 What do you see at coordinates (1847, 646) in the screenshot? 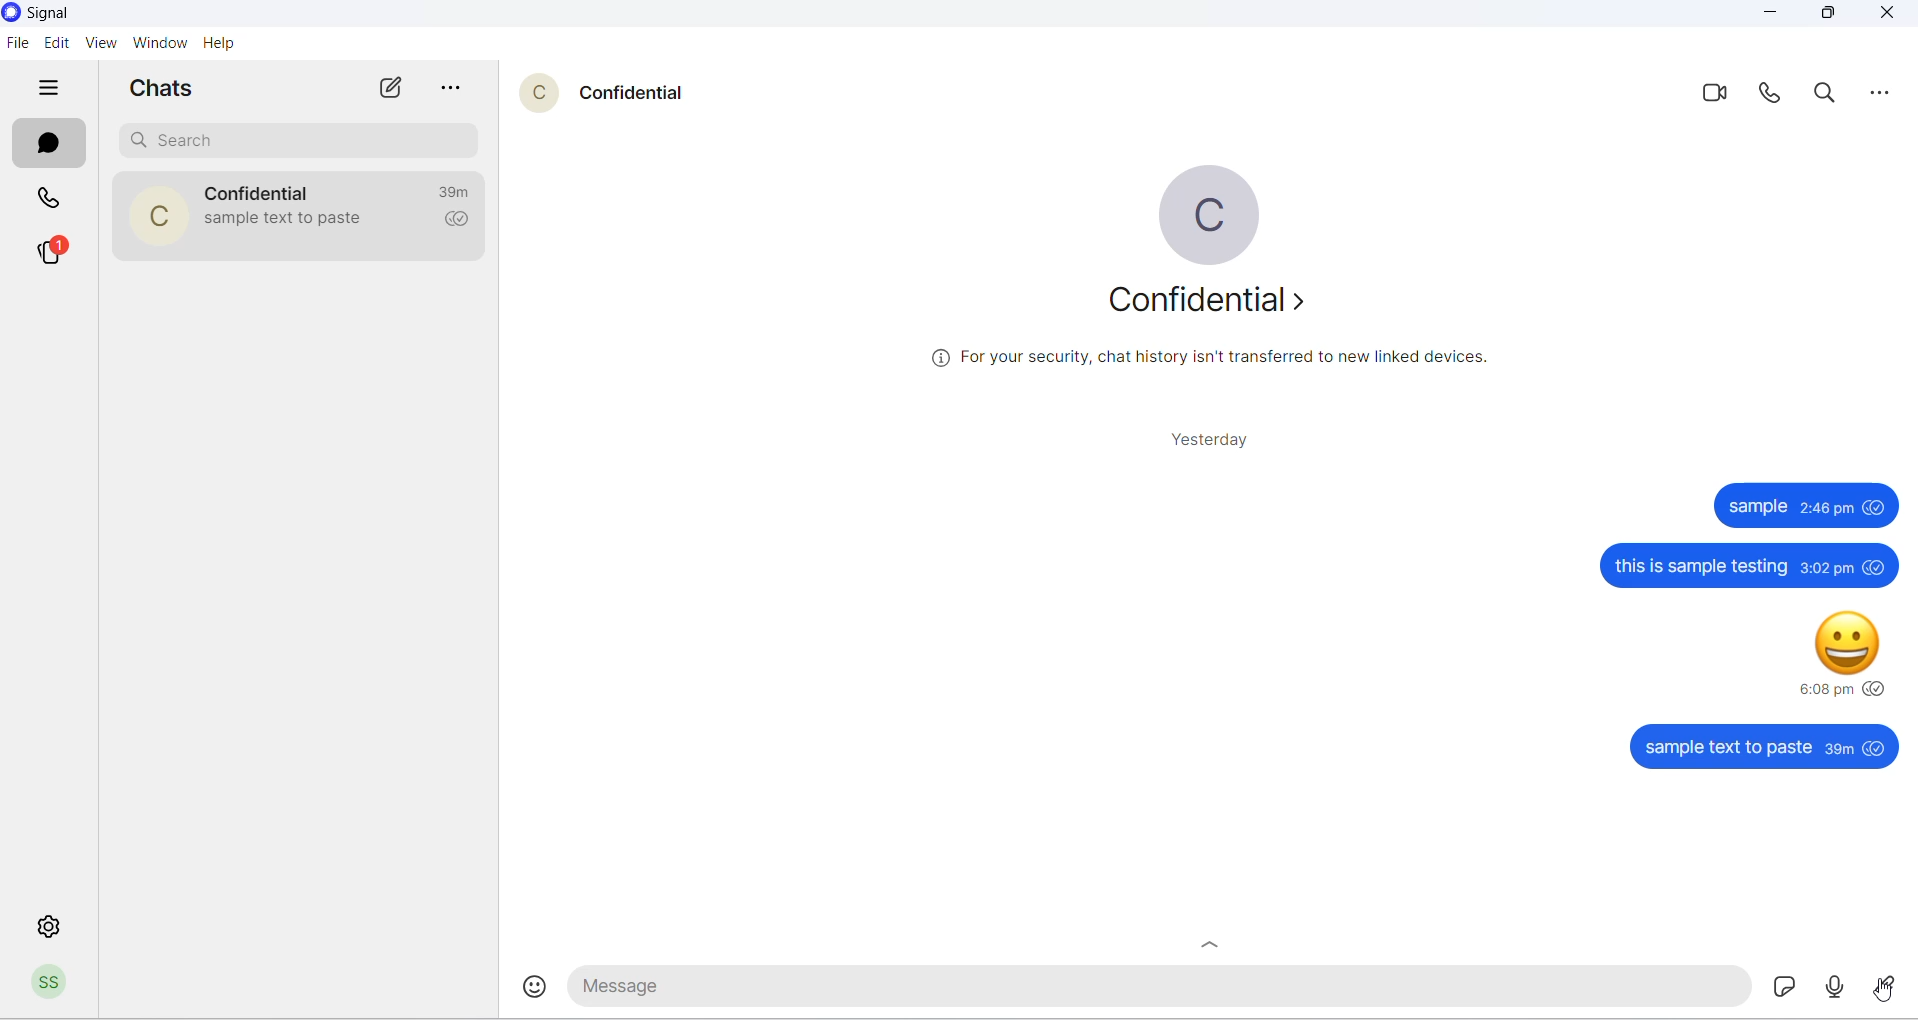
I see `Smiley emoji` at bounding box center [1847, 646].